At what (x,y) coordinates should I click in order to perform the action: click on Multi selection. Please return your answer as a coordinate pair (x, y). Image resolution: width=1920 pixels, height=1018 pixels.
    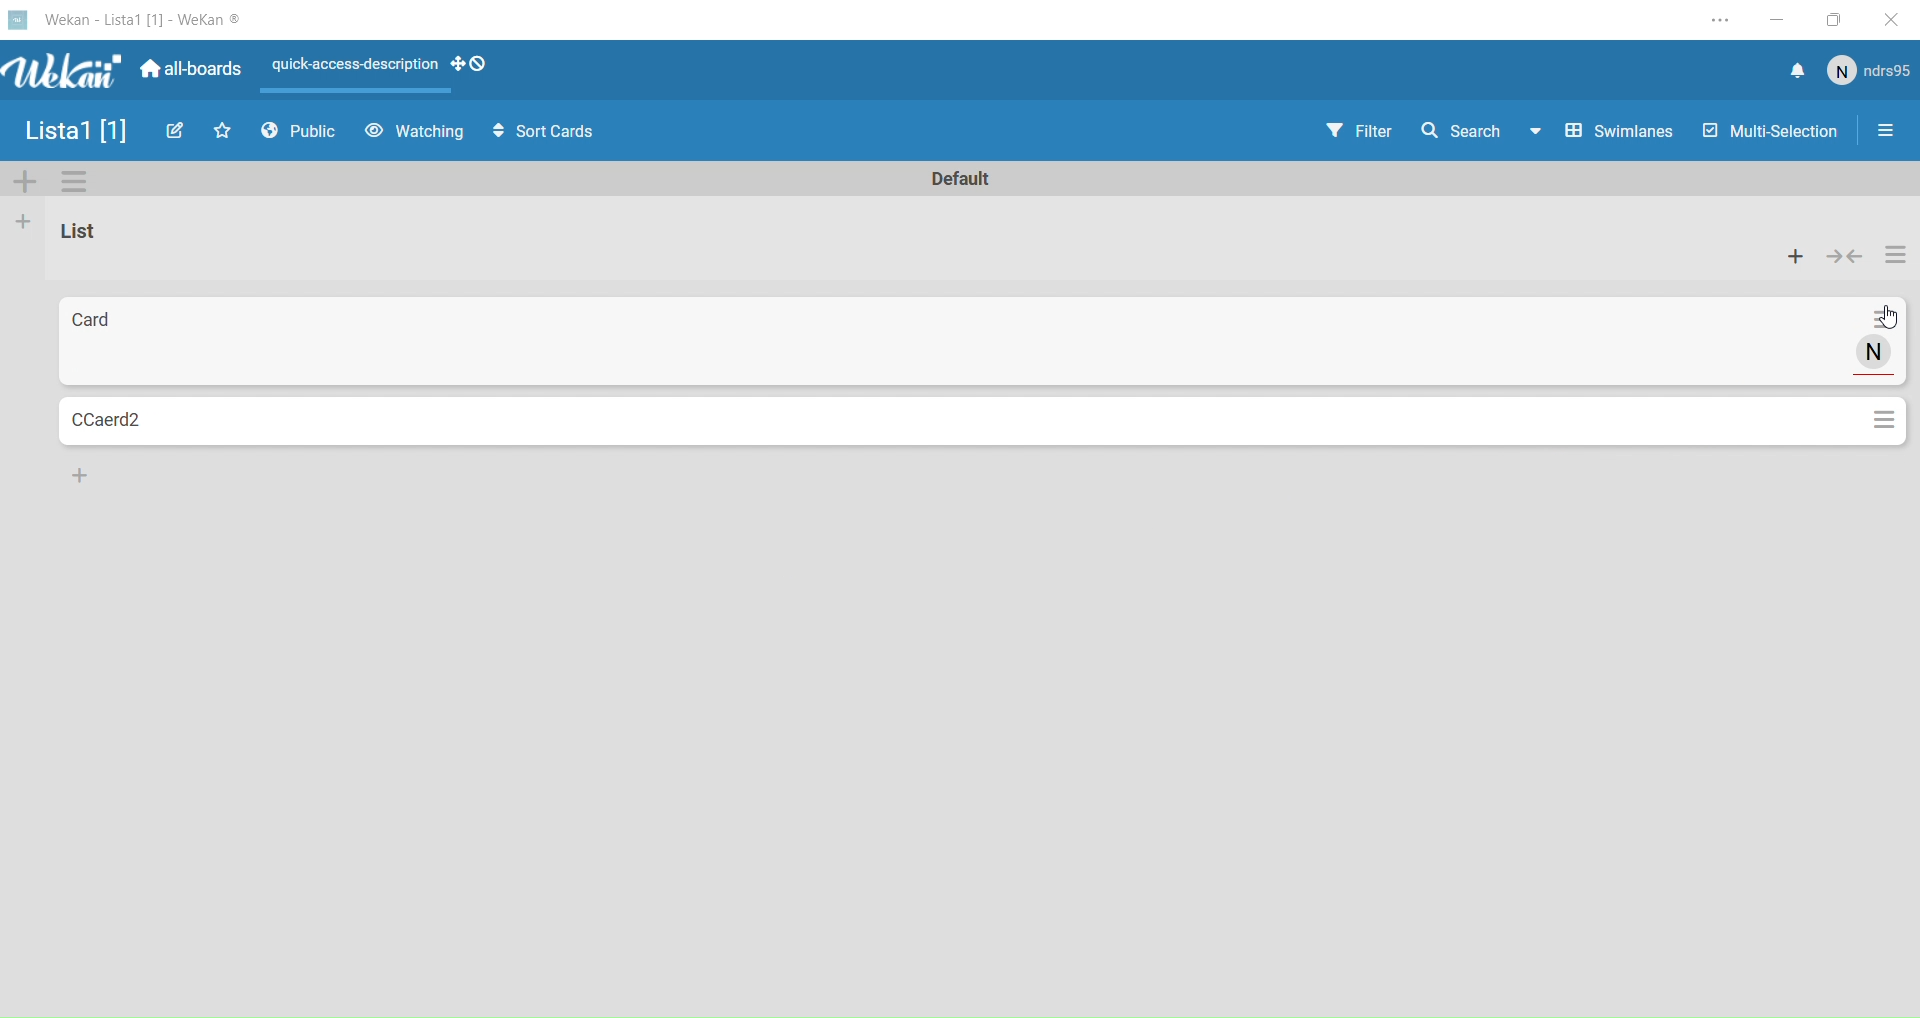
    Looking at the image, I should click on (1773, 134).